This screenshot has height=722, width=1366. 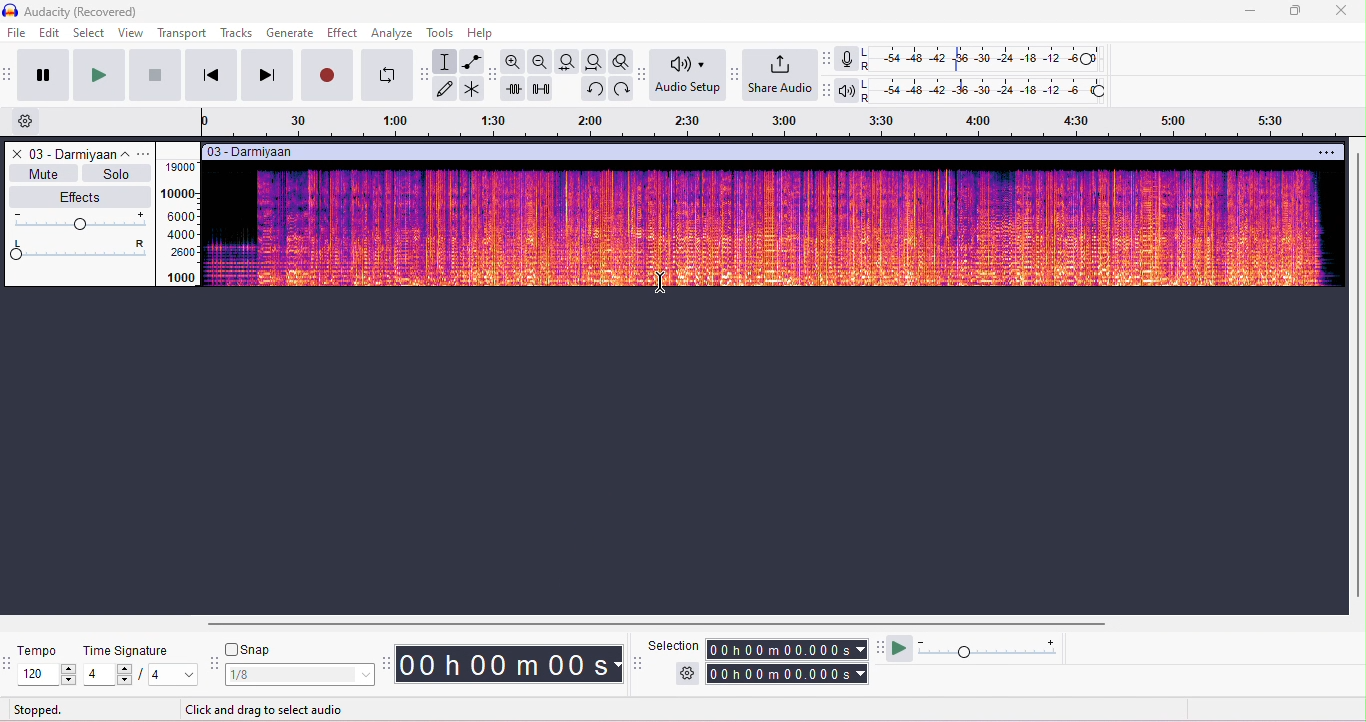 I want to click on horizontal scroll bar, so click(x=648, y=623).